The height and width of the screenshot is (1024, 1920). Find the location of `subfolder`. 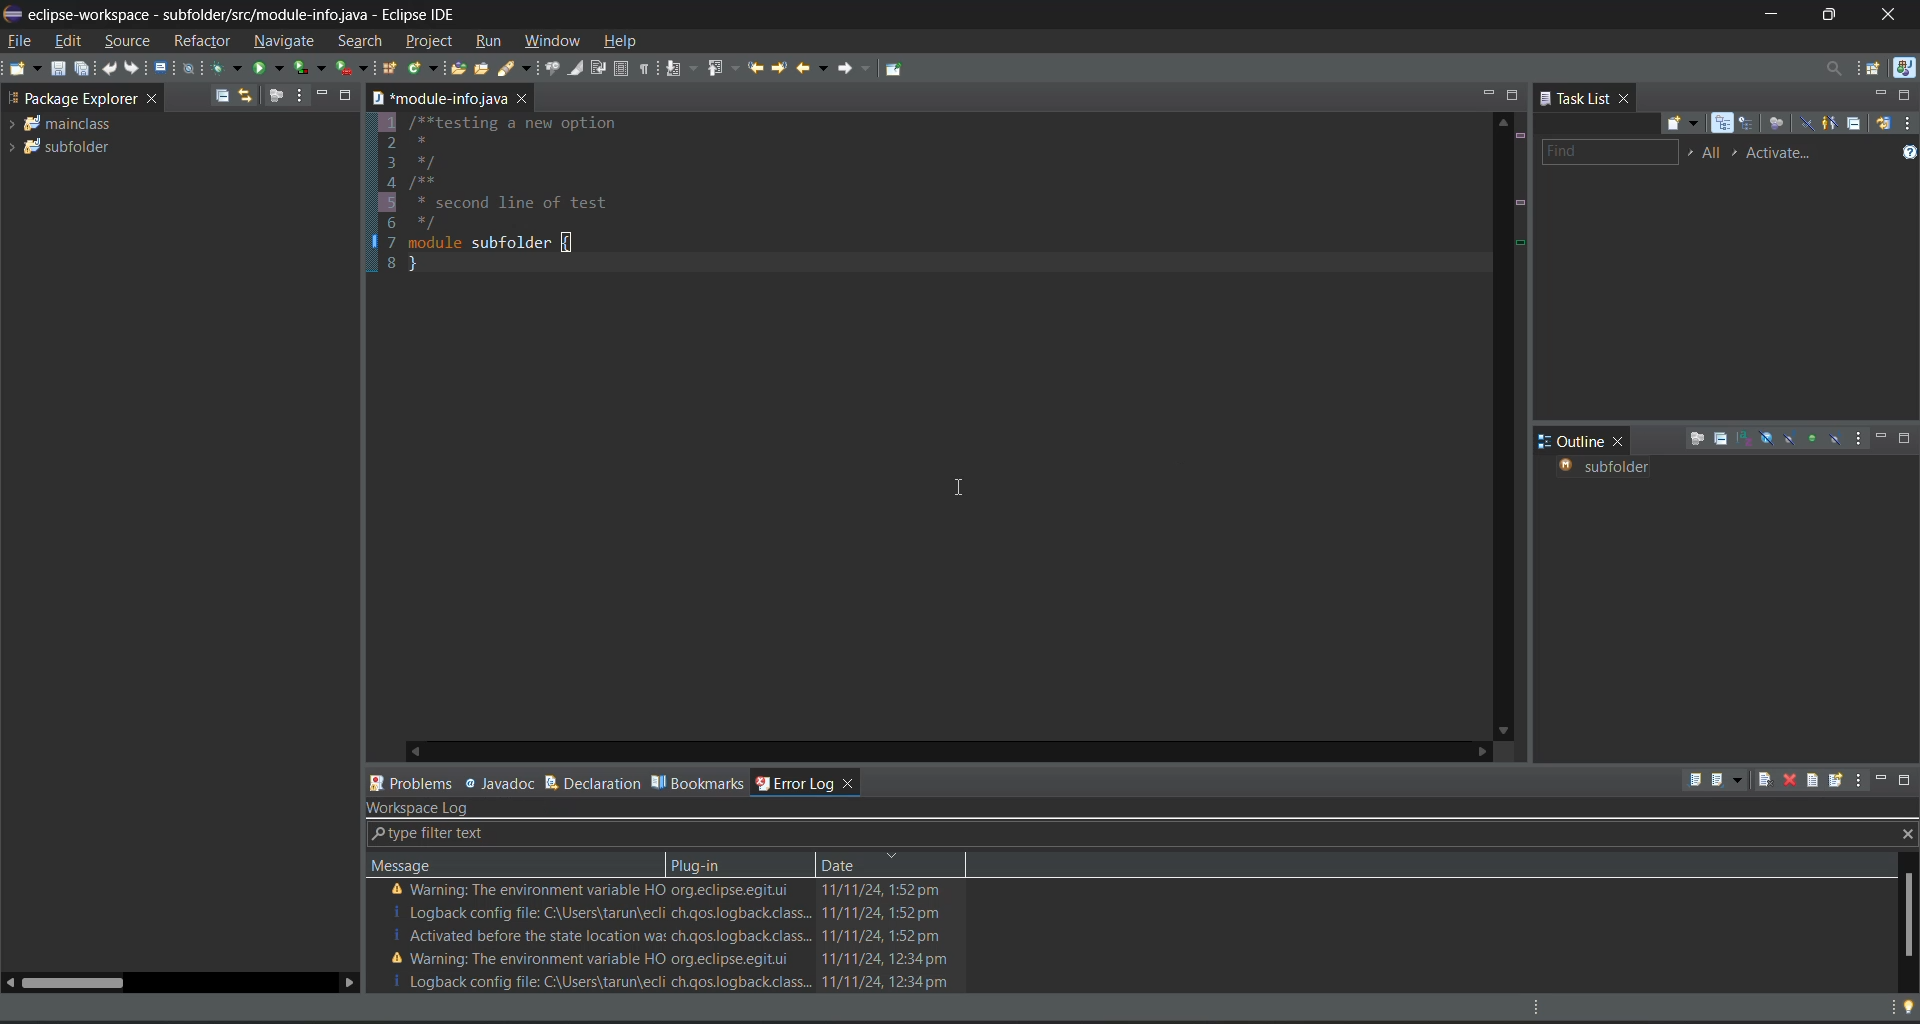

subfolder is located at coordinates (1612, 467).